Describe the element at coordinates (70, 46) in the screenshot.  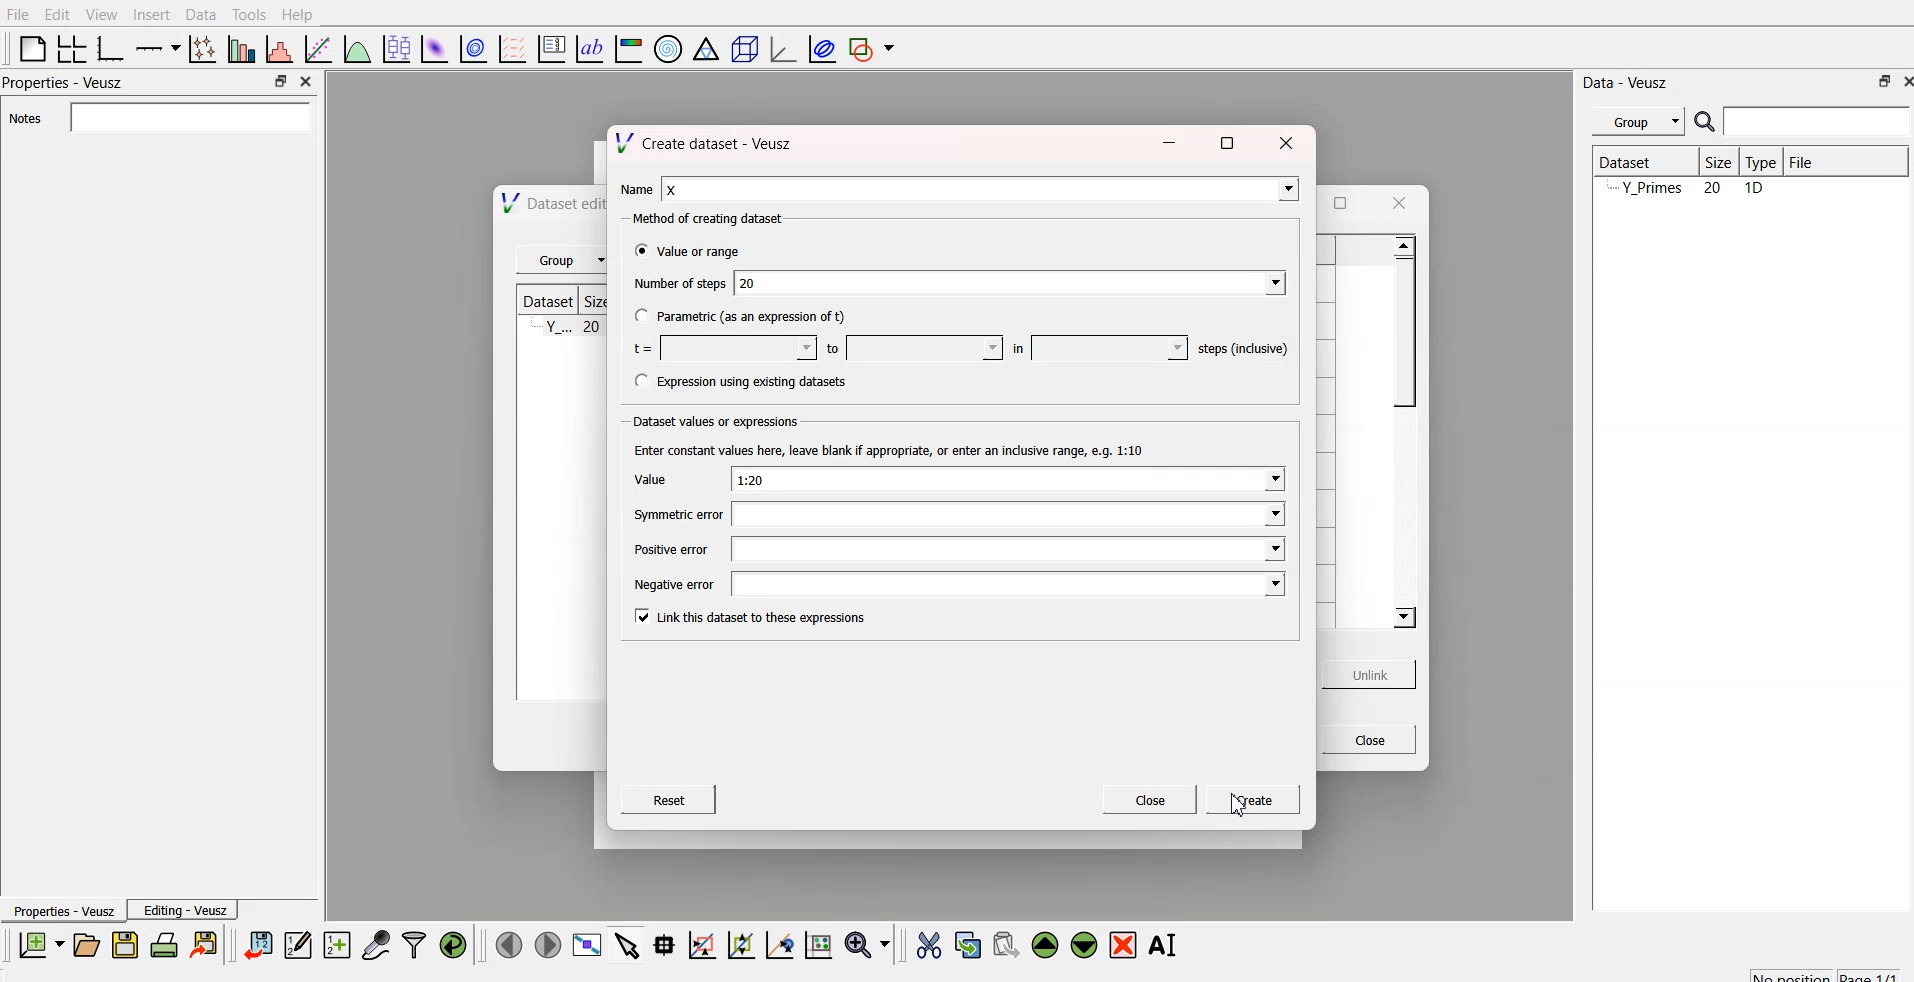
I see `arrange grid in graph` at that location.